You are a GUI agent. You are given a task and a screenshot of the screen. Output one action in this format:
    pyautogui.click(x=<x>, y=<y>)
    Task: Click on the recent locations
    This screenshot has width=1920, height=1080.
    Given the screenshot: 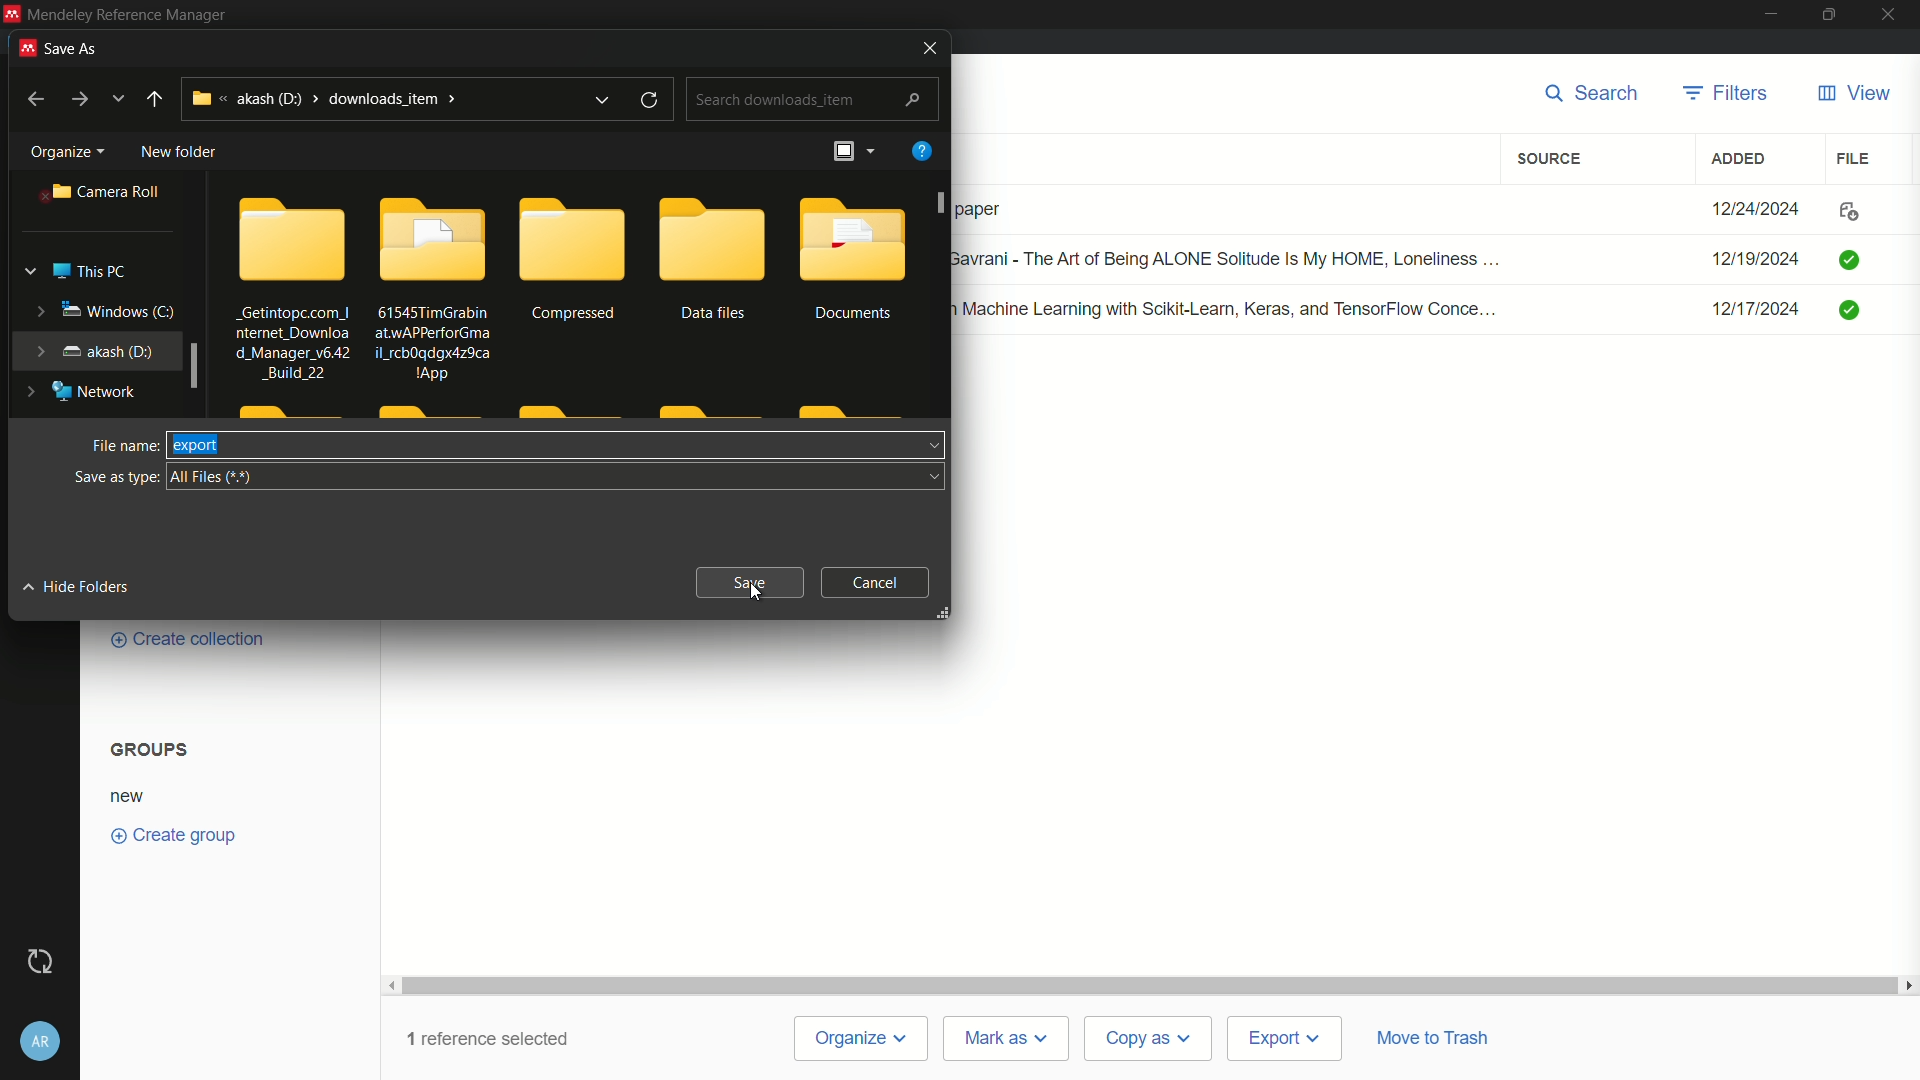 What is the action you would take?
    pyautogui.click(x=116, y=99)
    